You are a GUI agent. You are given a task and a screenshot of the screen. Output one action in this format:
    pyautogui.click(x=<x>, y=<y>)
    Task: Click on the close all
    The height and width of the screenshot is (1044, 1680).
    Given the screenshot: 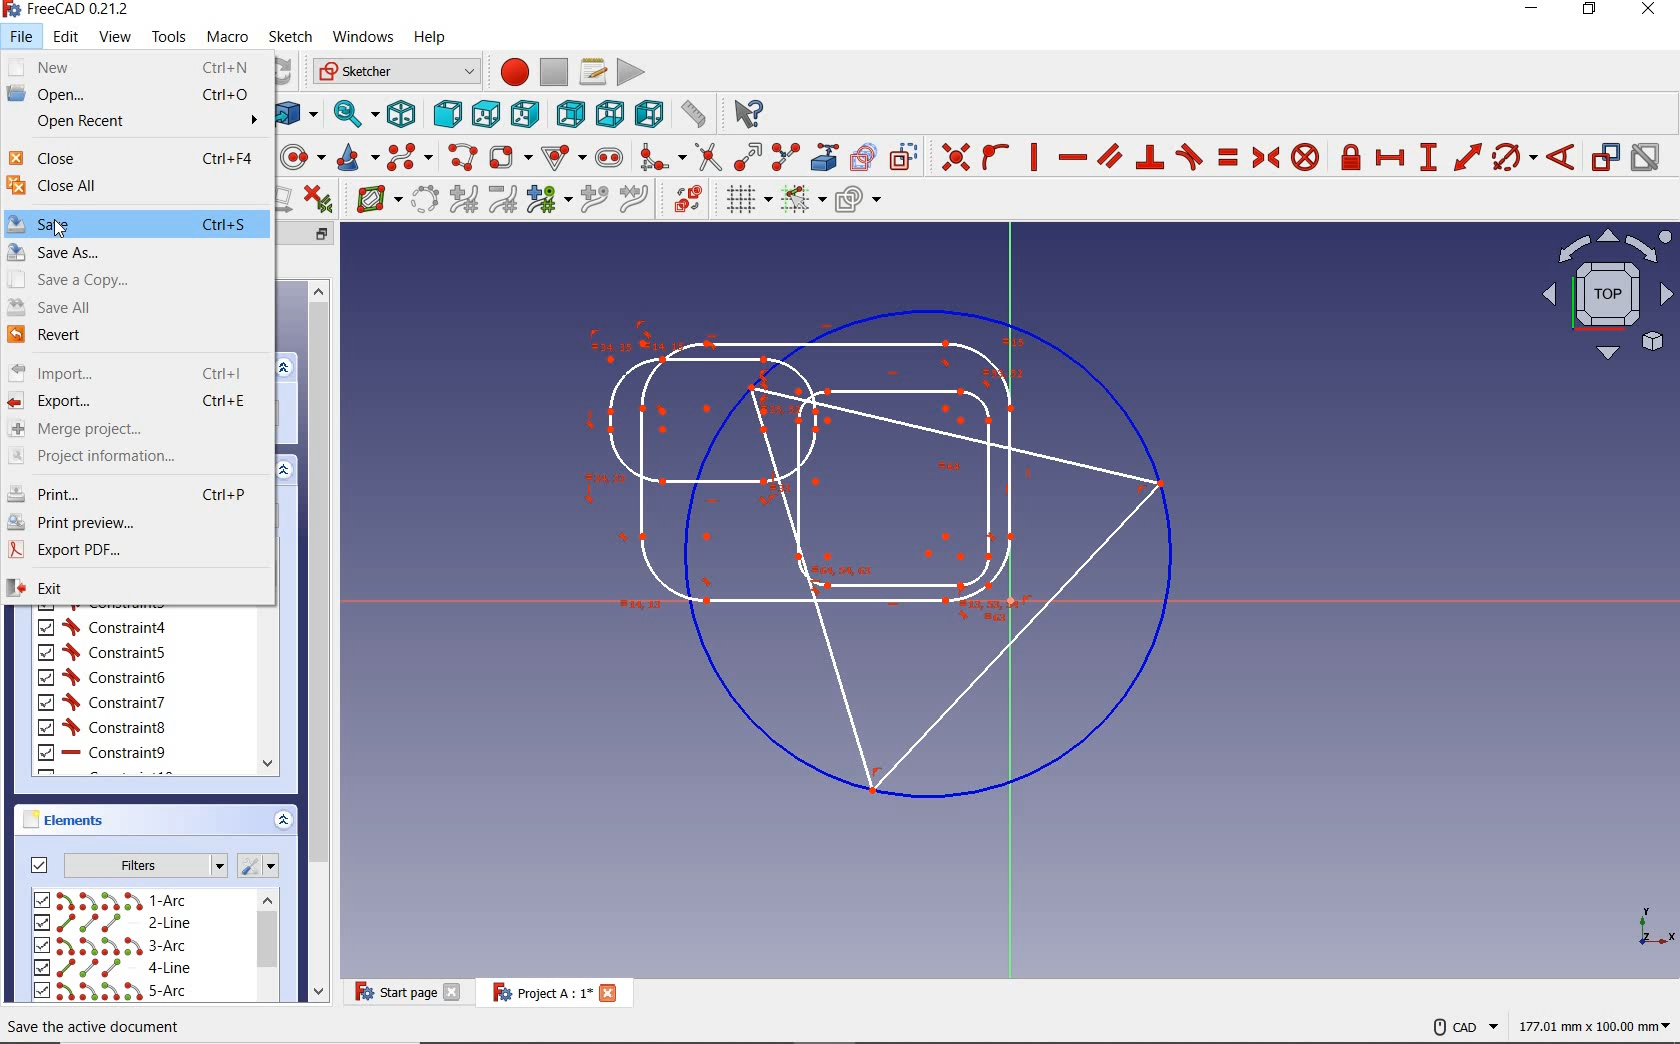 What is the action you would take?
    pyautogui.click(x=135, y=186)
    